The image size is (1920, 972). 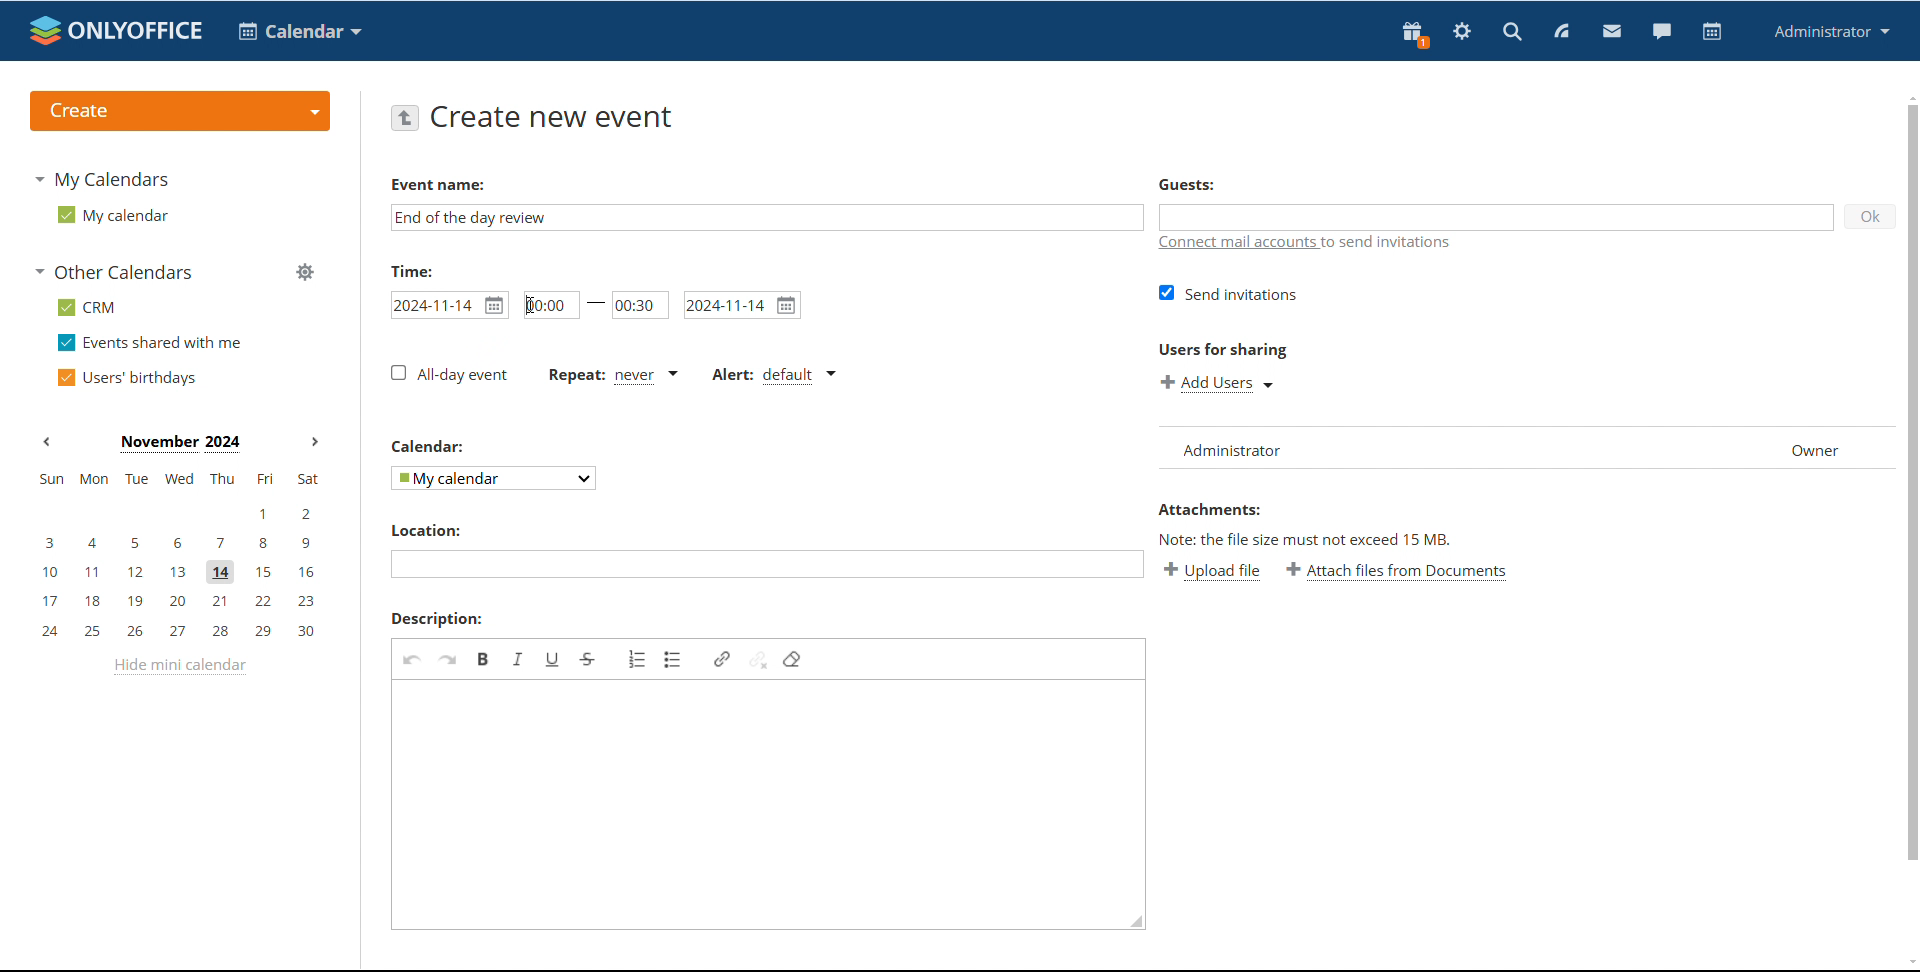 What do you see at coordinates (449, 305) in the screenshot?
I see `set start date` at bounding box center [449, 305].